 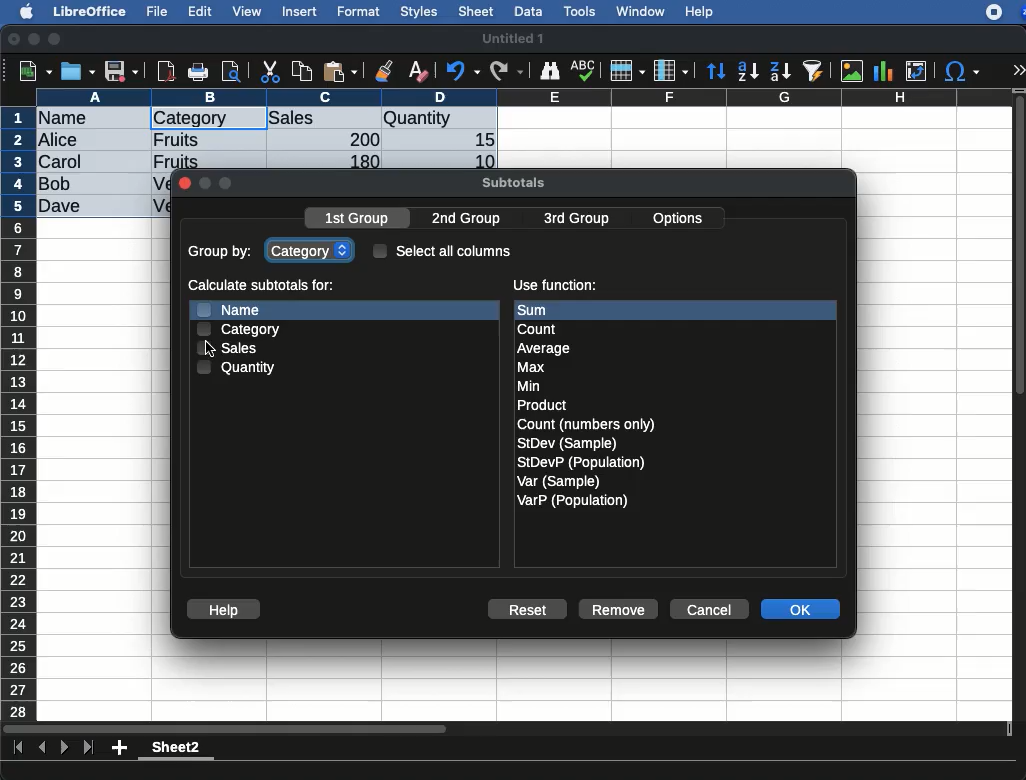 What do you see at coordinates (35, 39) in the screenshot?
I see `minimize` at bounding box center [35, 39].